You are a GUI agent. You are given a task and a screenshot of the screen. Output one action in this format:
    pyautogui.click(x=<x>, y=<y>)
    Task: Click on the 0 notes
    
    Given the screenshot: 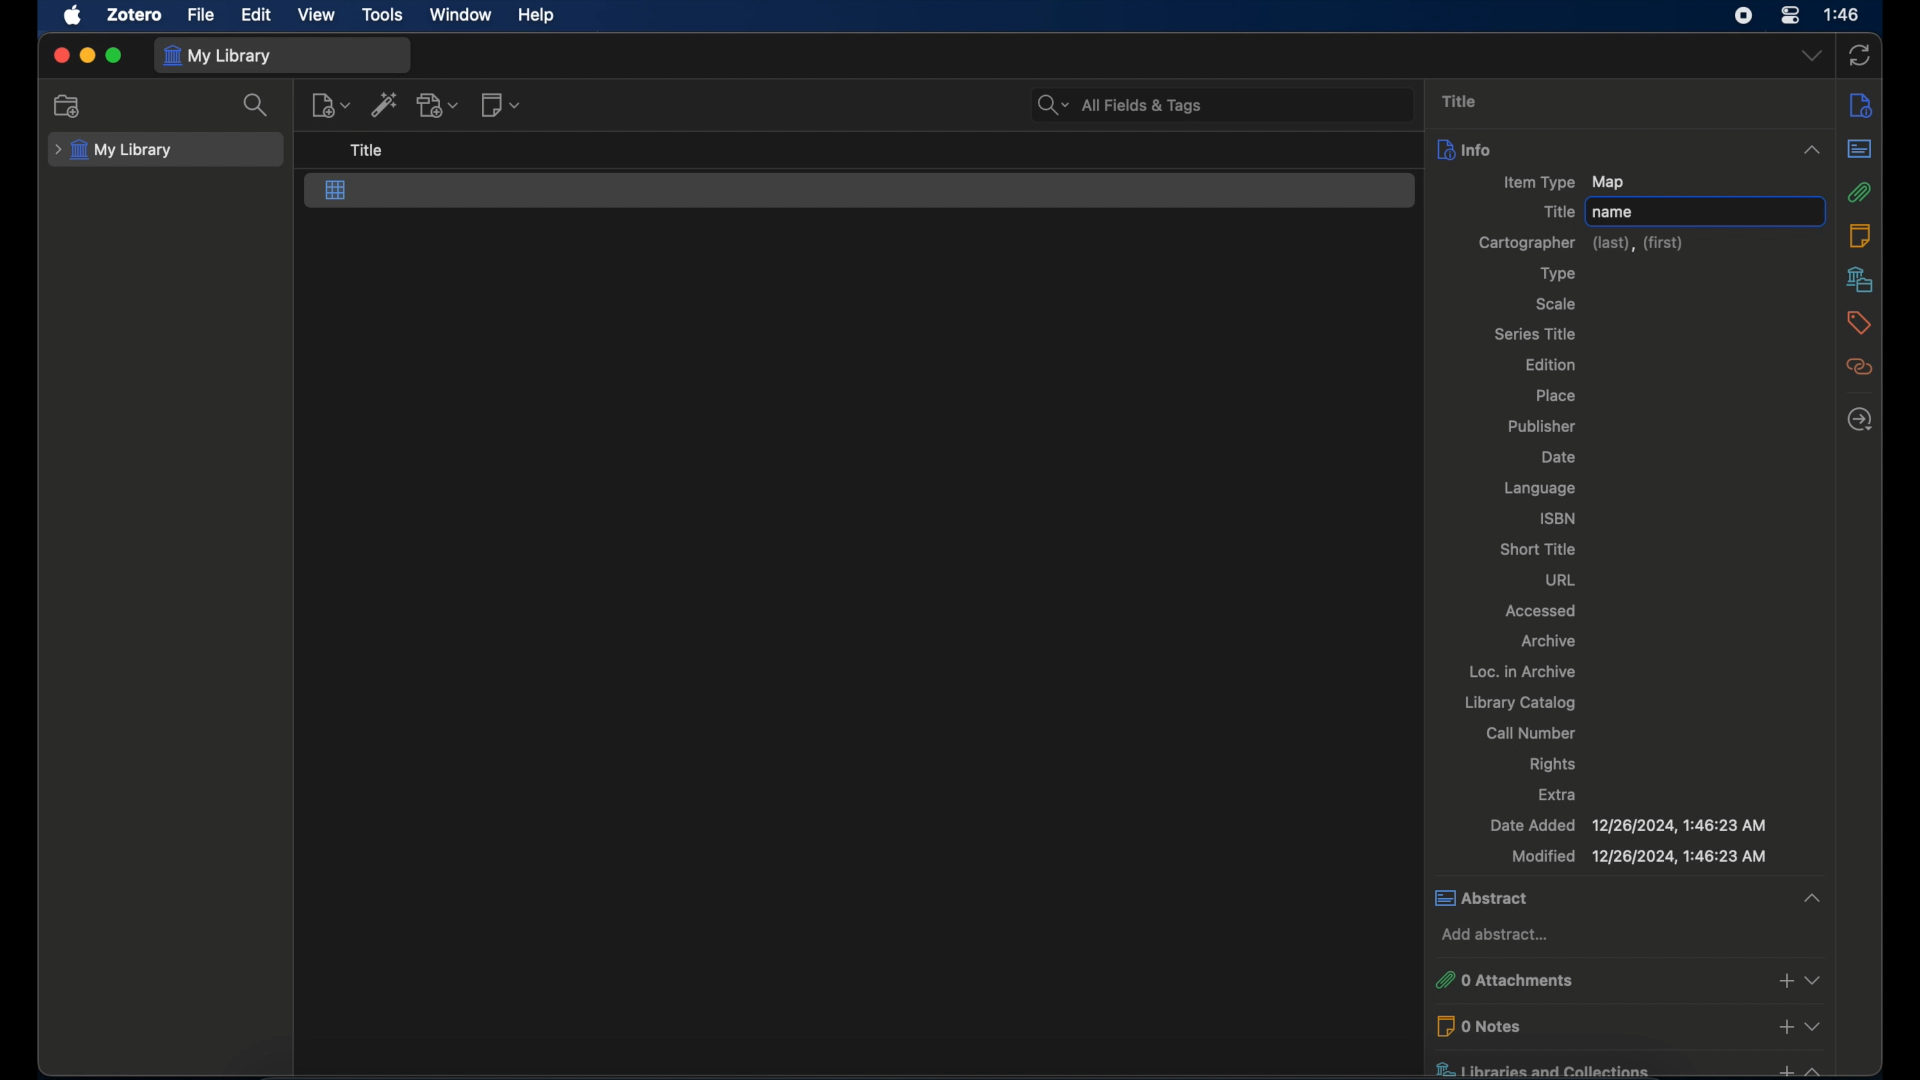 What is the action you would take?
    pyautogui.click(x=1594, y=1025)
    